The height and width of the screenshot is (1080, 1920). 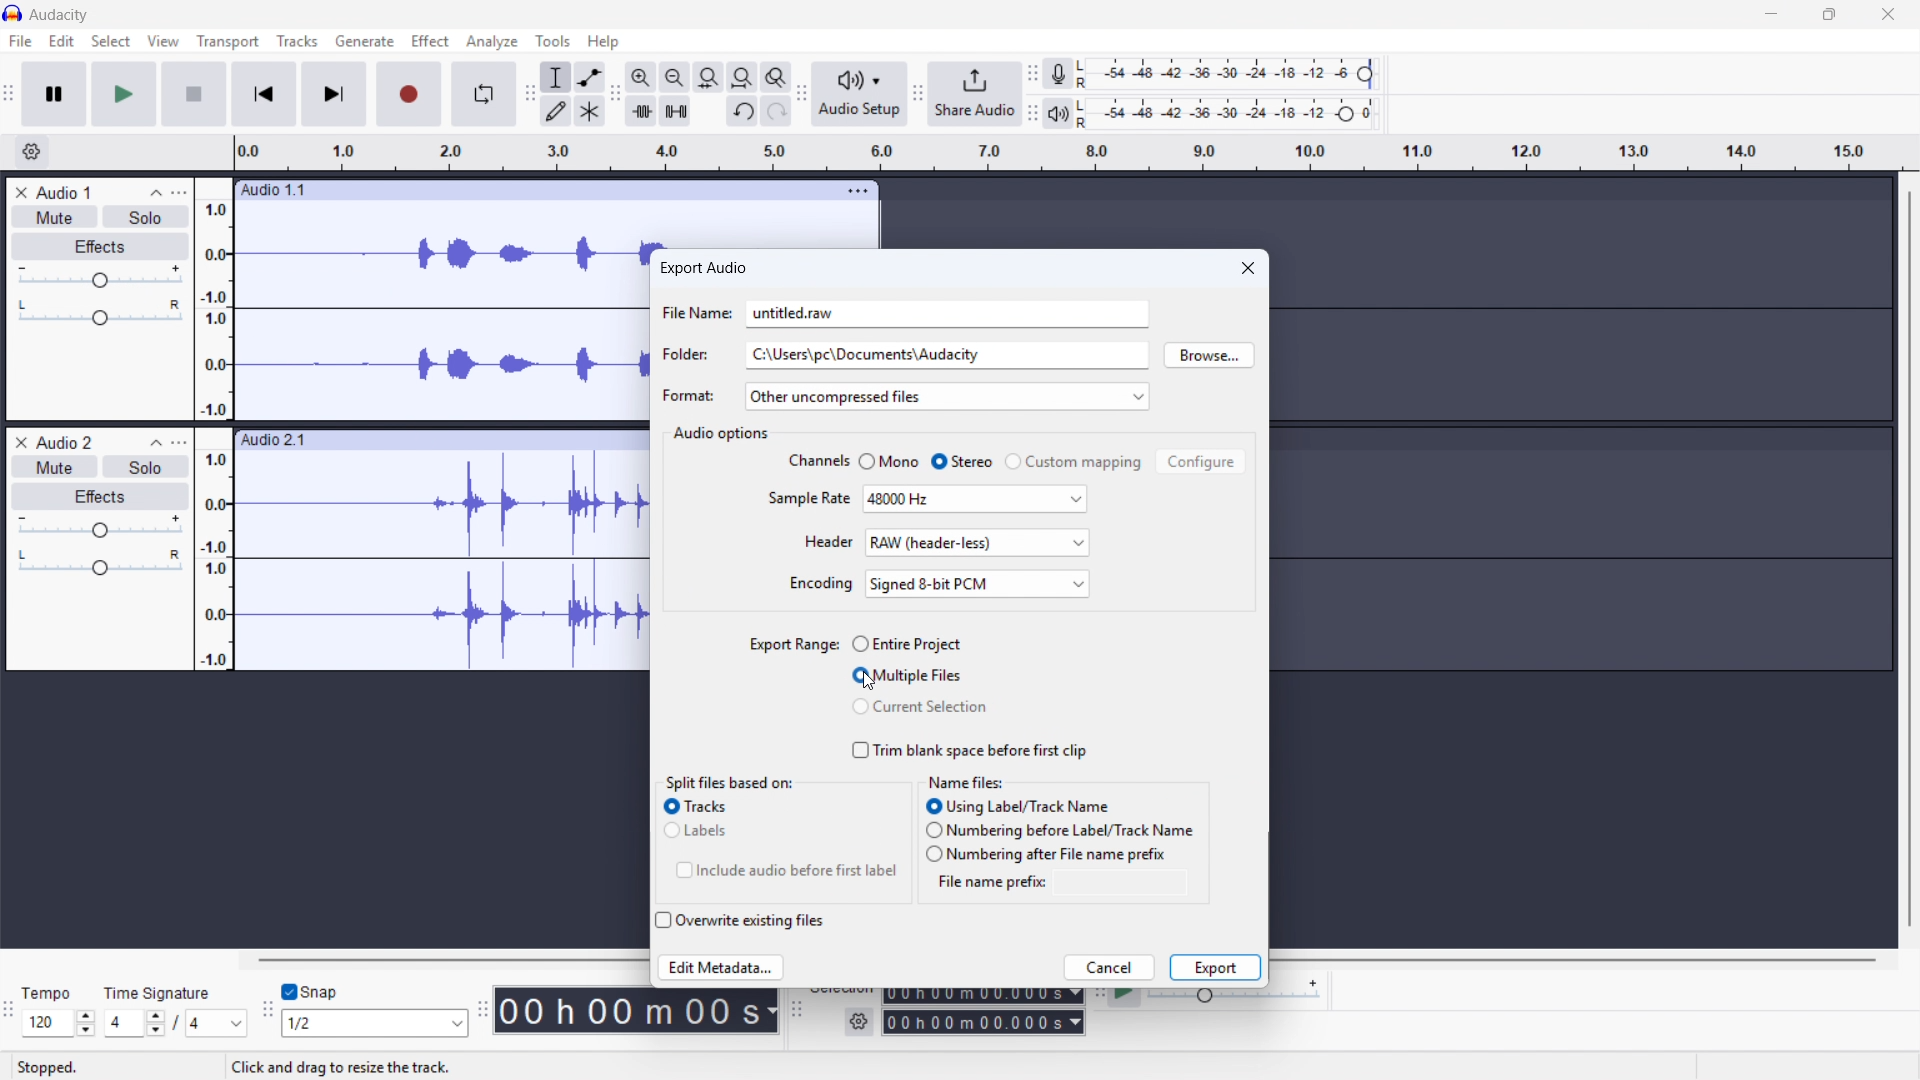 What do you see at coordinates (1058, 74) in the screenshot?
I see `Recording metre` at bounding box center [1058, 74].